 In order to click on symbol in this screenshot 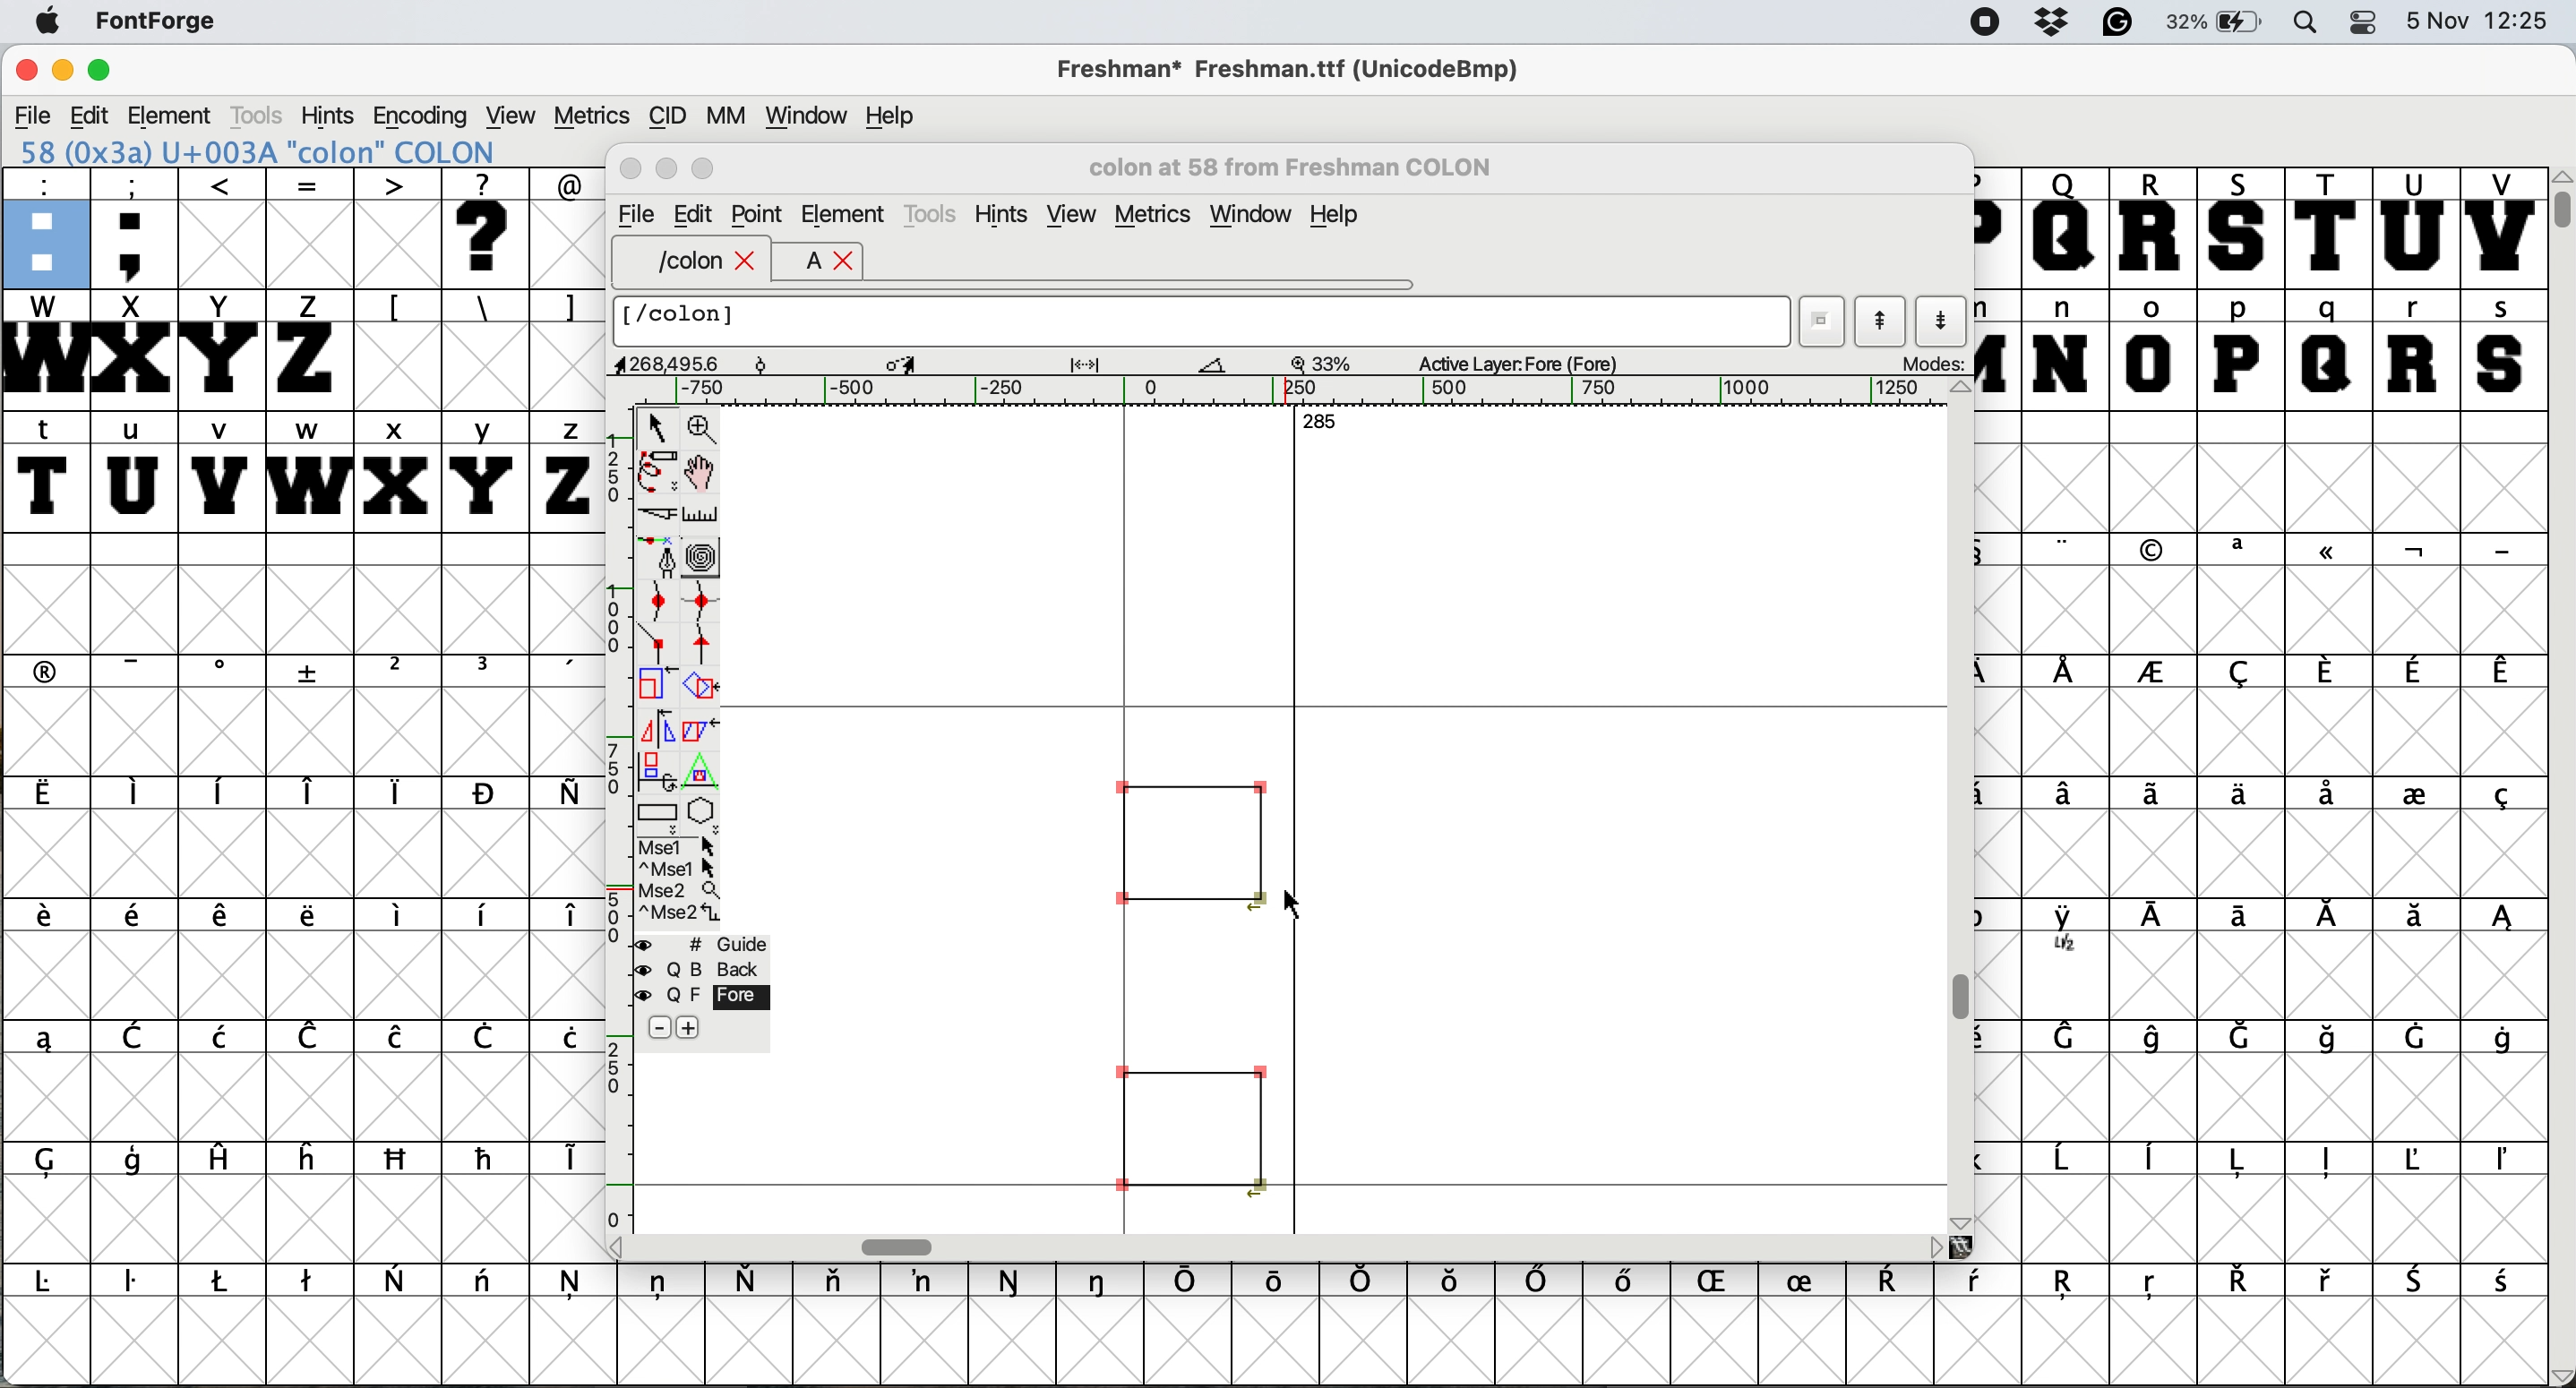, I will do `click(139, 1036)`.